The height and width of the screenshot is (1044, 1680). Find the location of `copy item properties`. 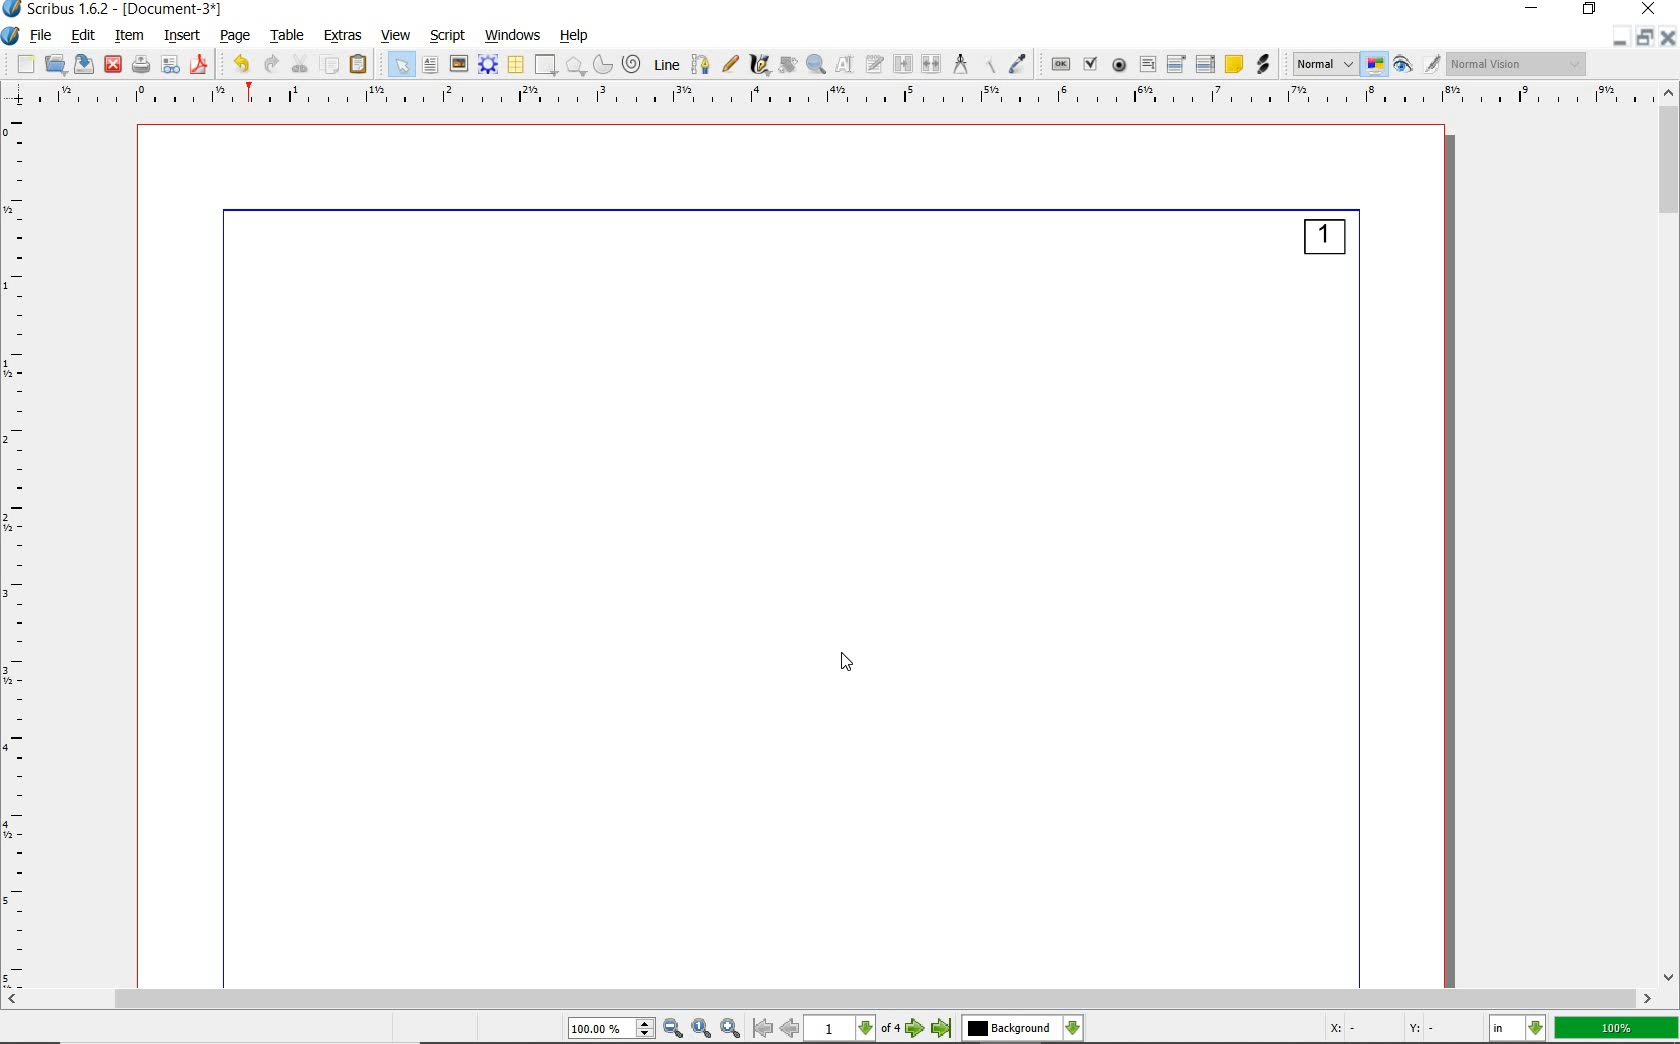

copy item properties is located at coordinates (988, 65).